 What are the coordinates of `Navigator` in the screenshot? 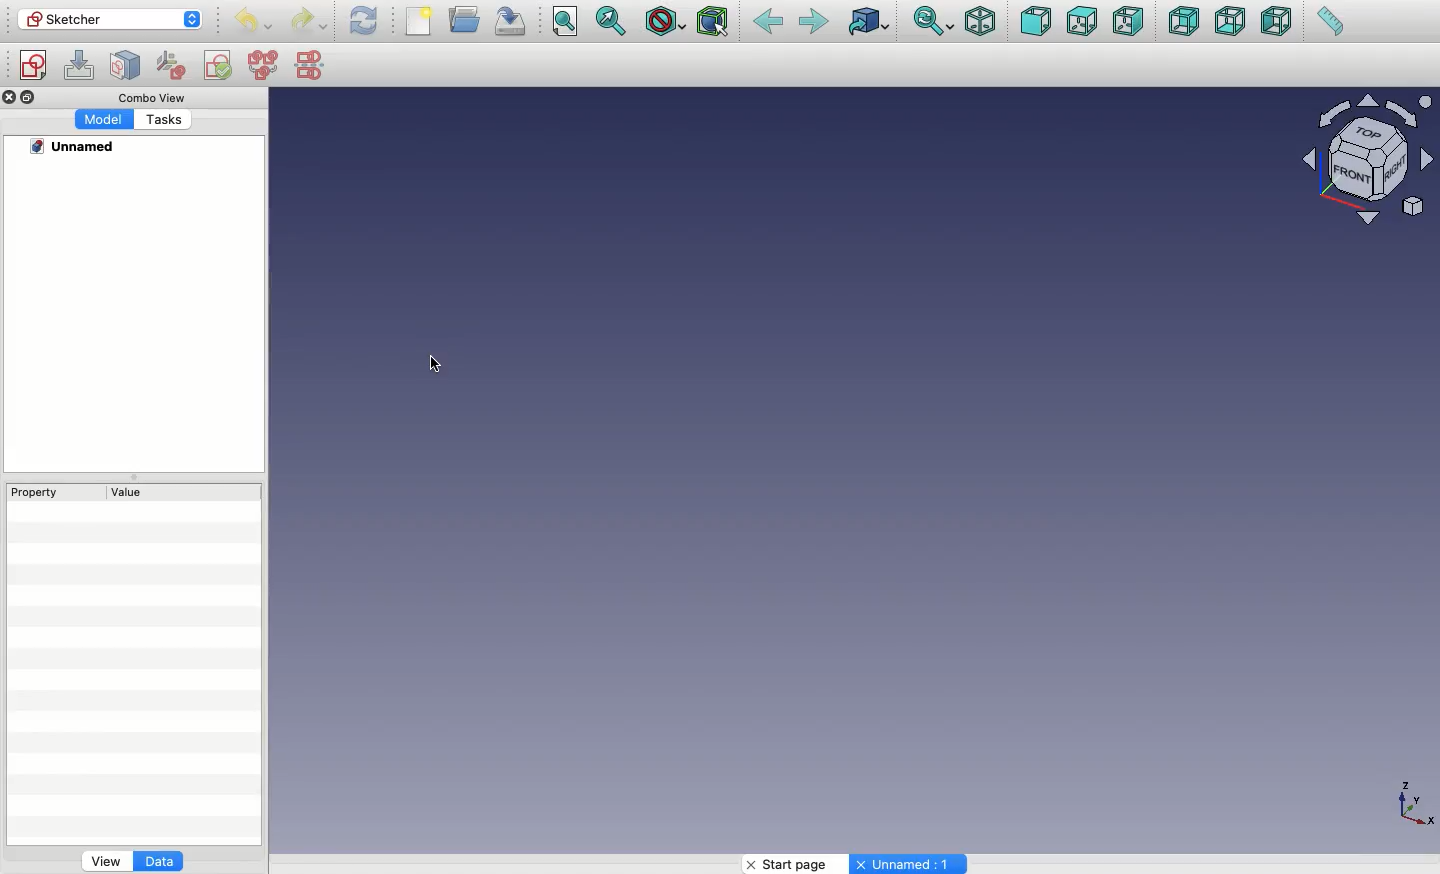 It's located at (1373, 164).